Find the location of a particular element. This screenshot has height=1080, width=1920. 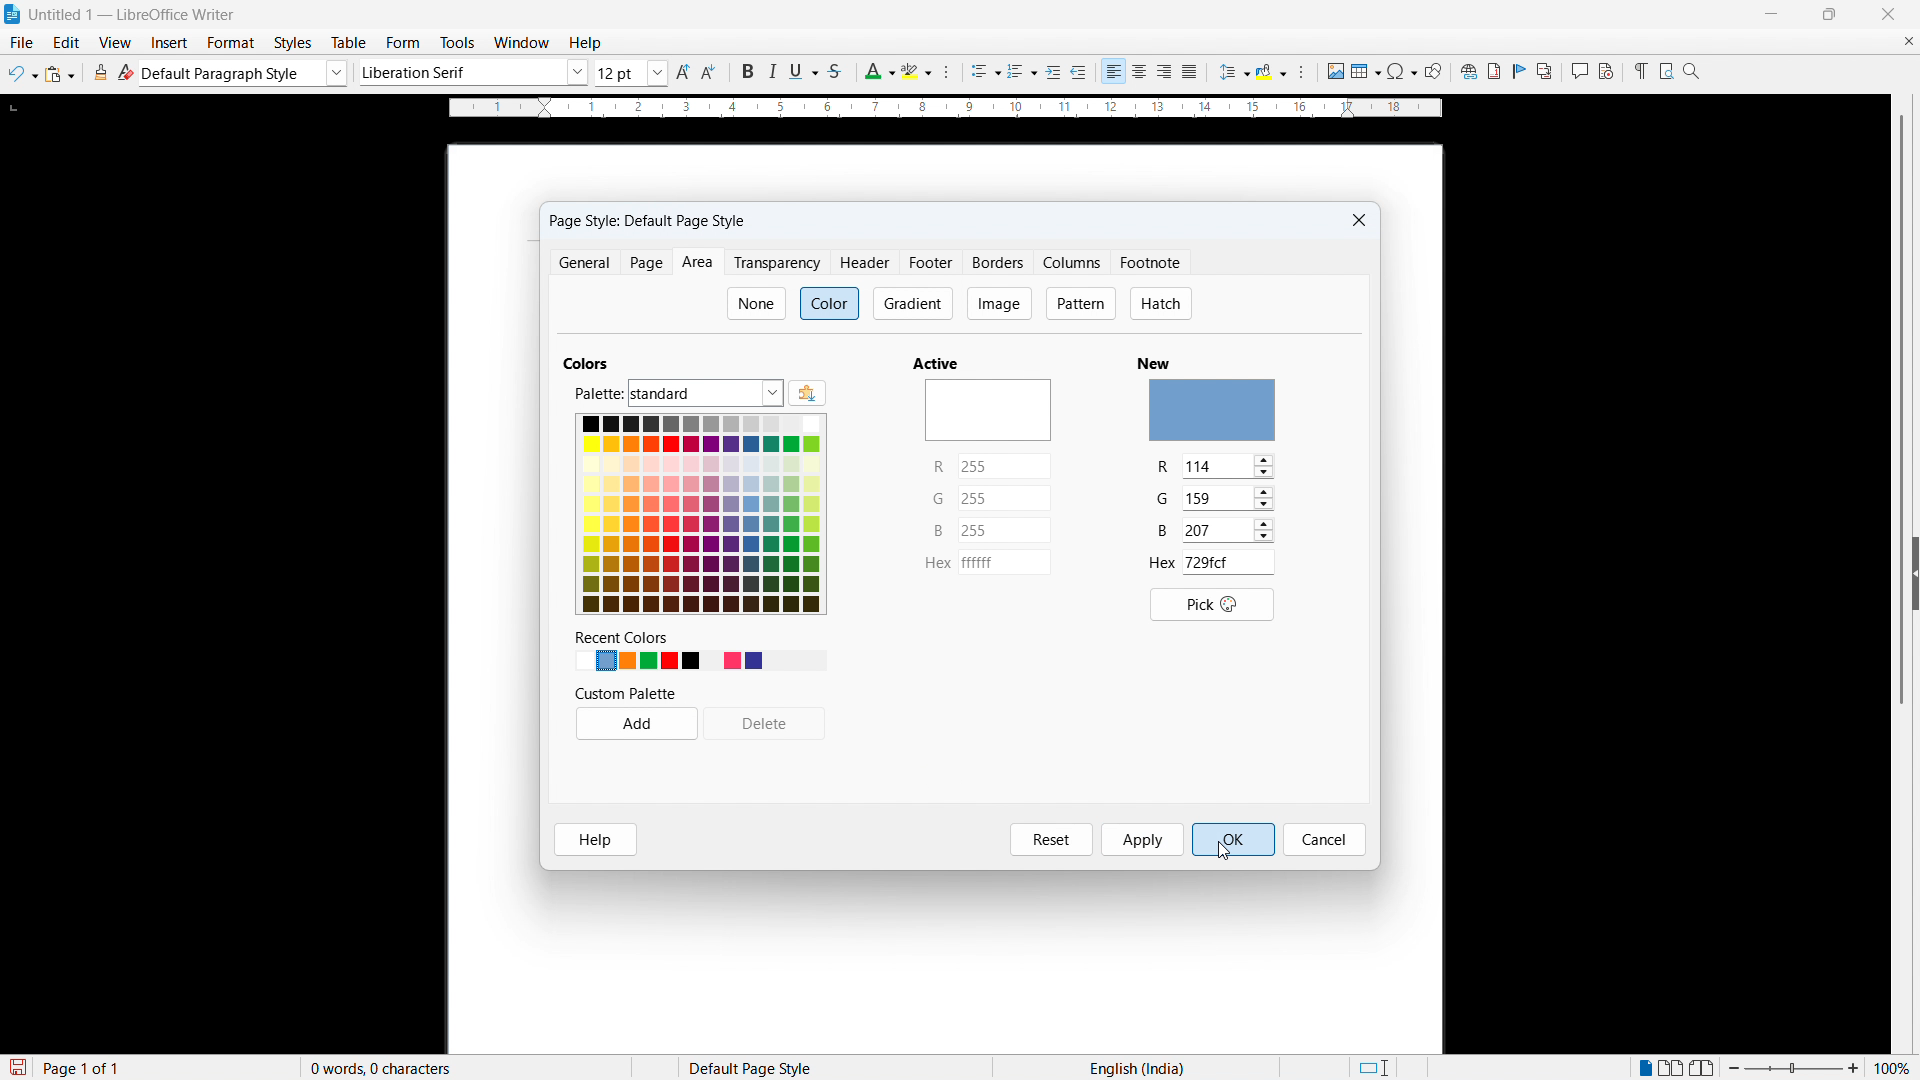

General  is located at coordinates (584, 262).